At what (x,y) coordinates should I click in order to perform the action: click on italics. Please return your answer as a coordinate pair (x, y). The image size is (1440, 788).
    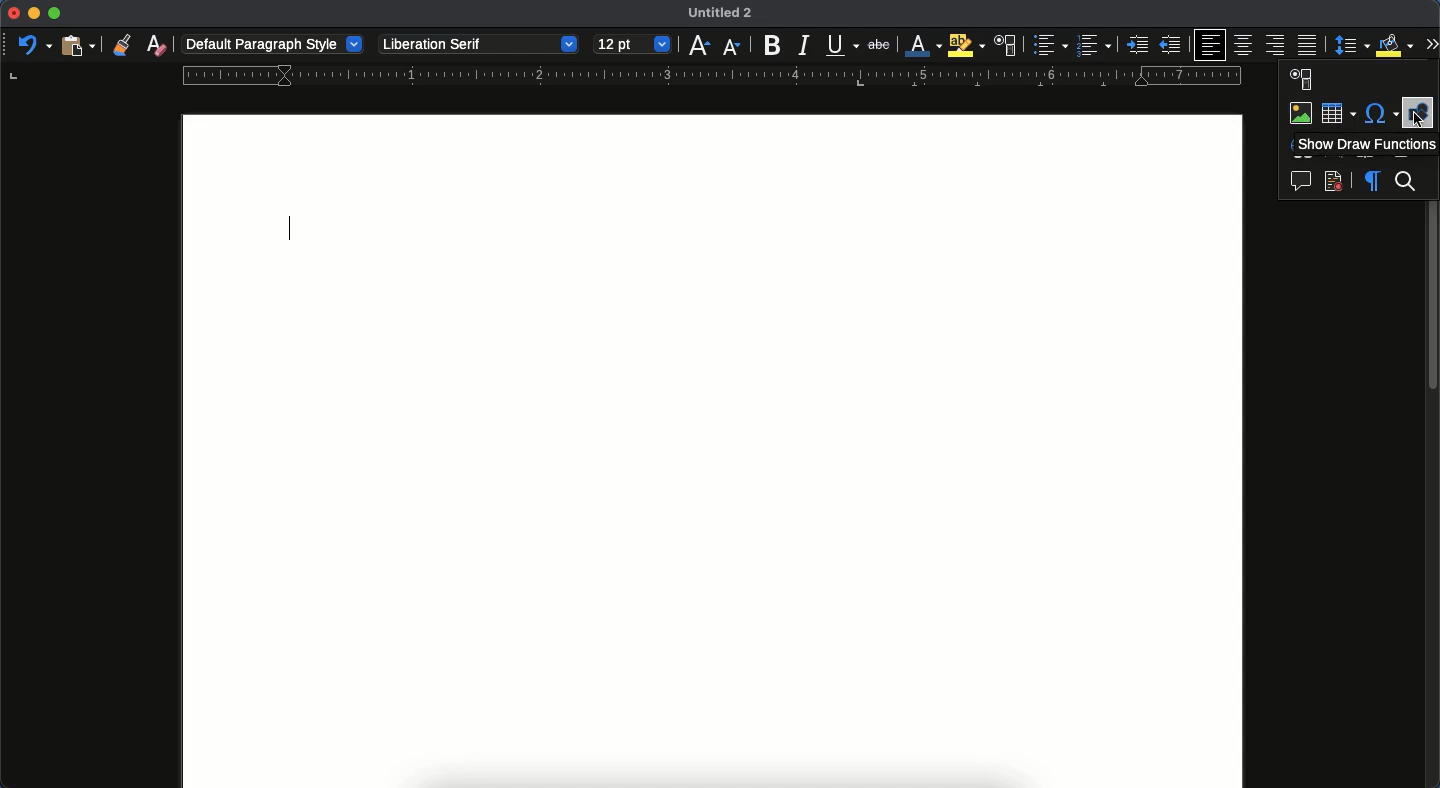
    Looking at the image, I should click on (805, 45).